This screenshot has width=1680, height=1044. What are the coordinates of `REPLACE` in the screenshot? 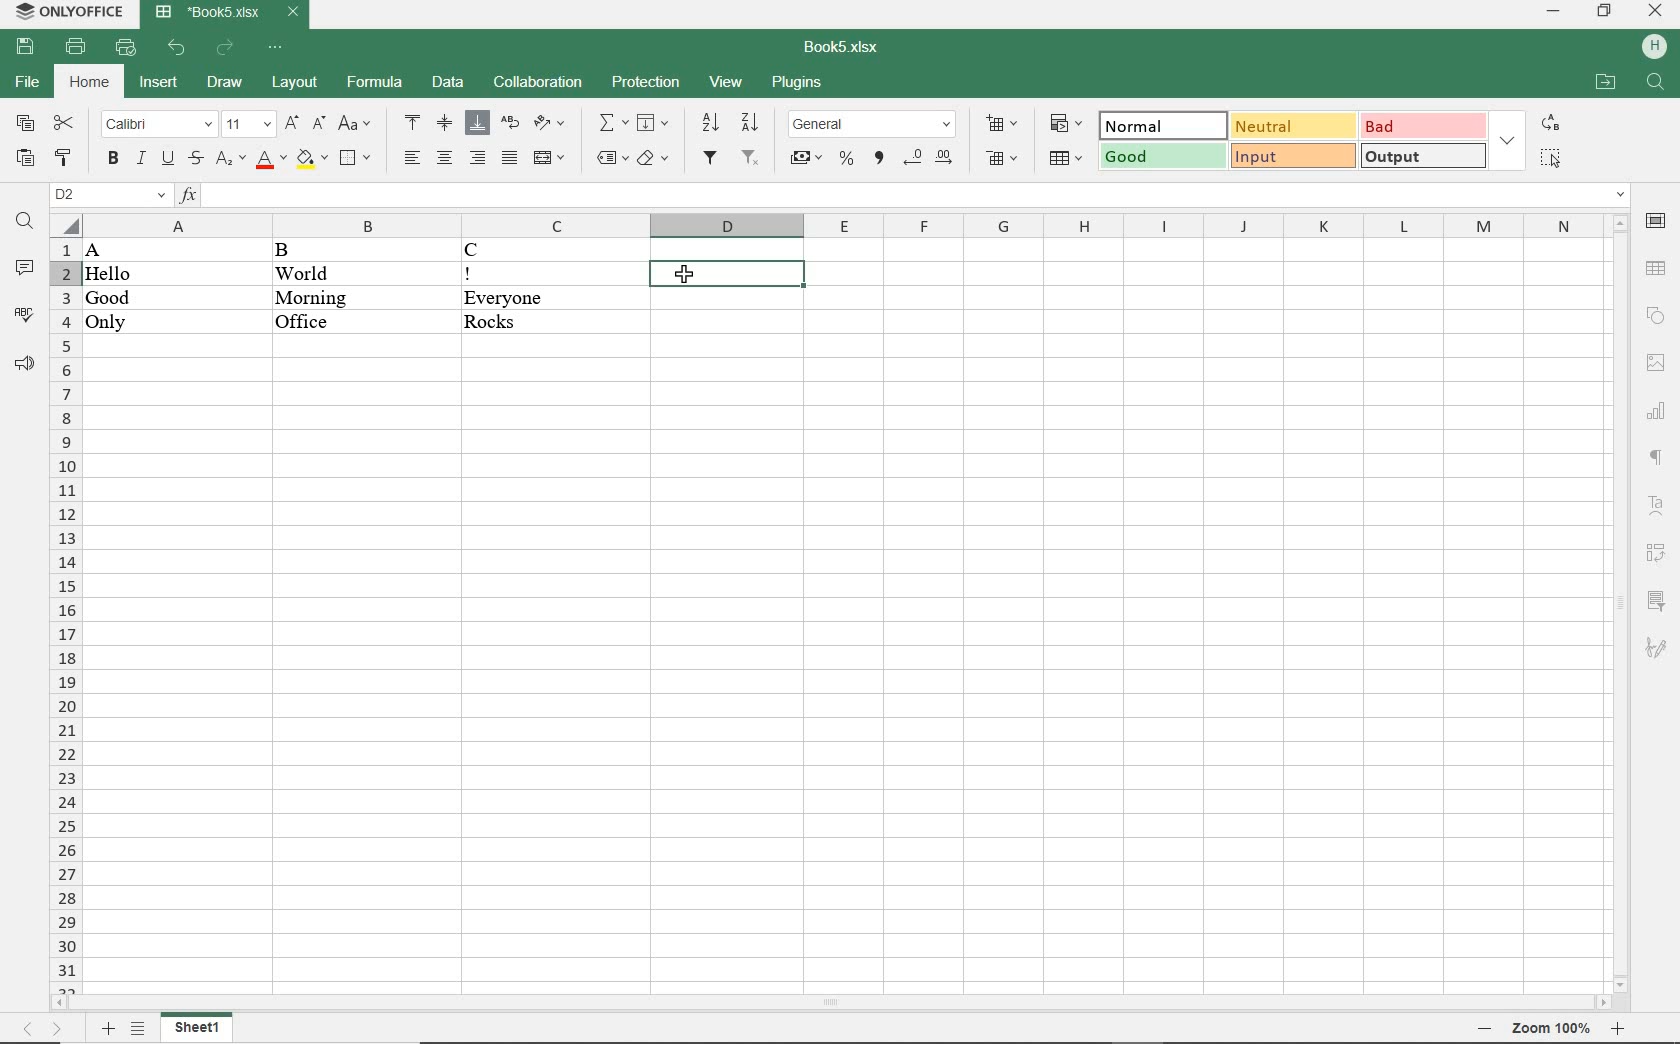 It's located at (1551, 124).